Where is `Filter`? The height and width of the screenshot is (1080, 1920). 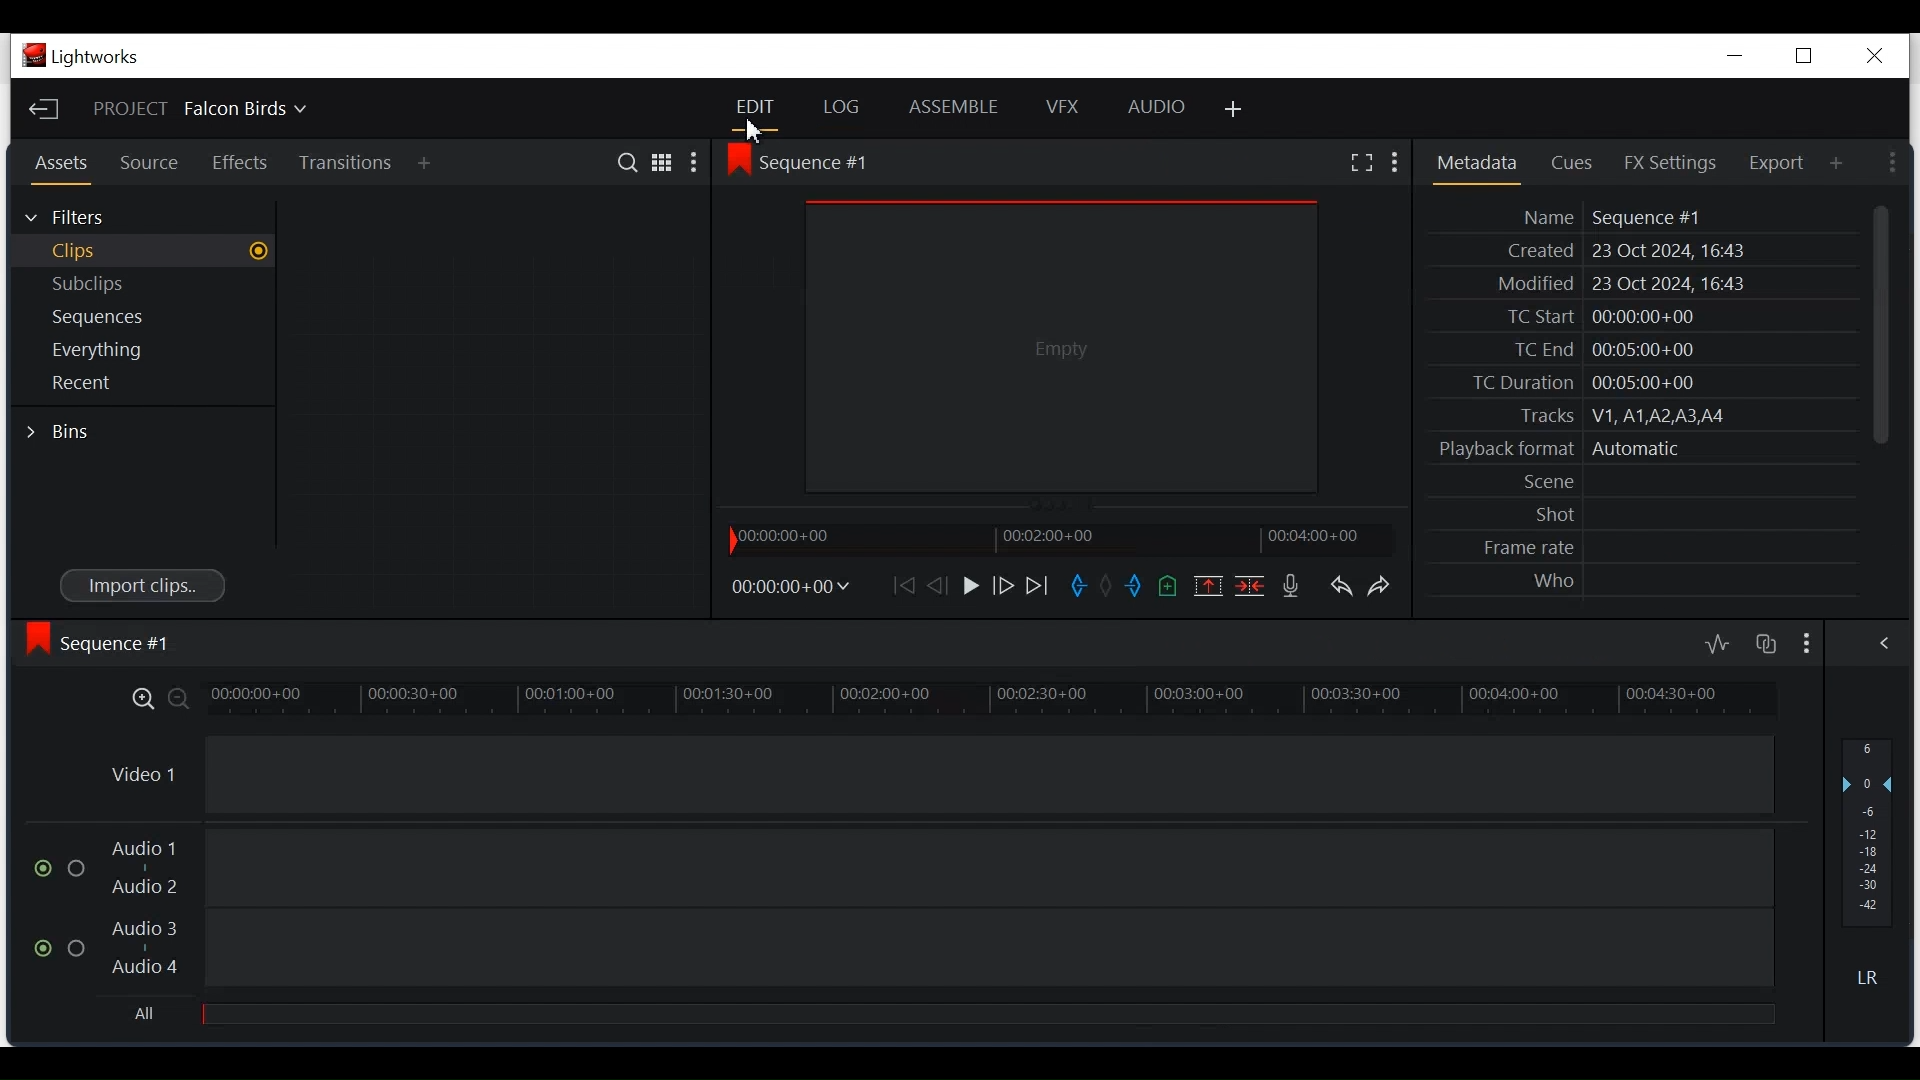
Filter is located at coordinates (83, 217).